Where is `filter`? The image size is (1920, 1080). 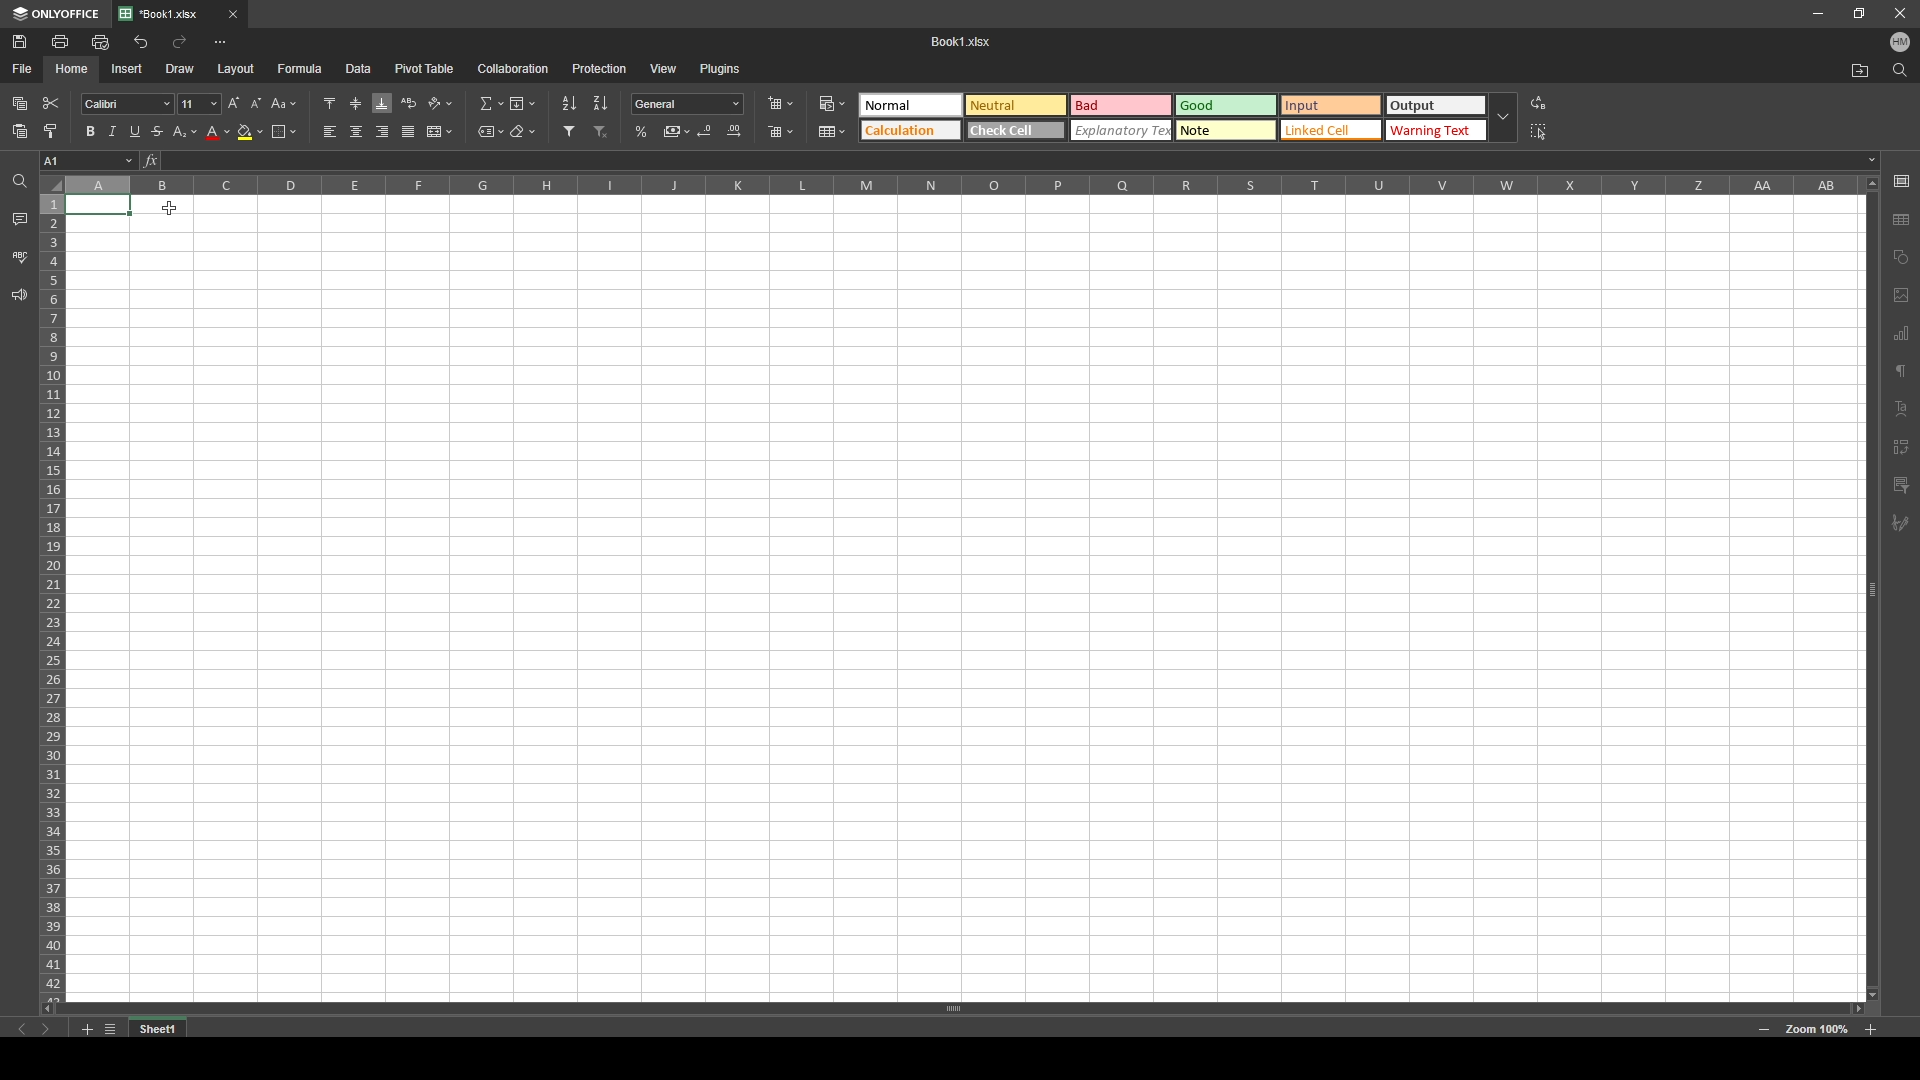
filter is located at coordinates (570, 131).